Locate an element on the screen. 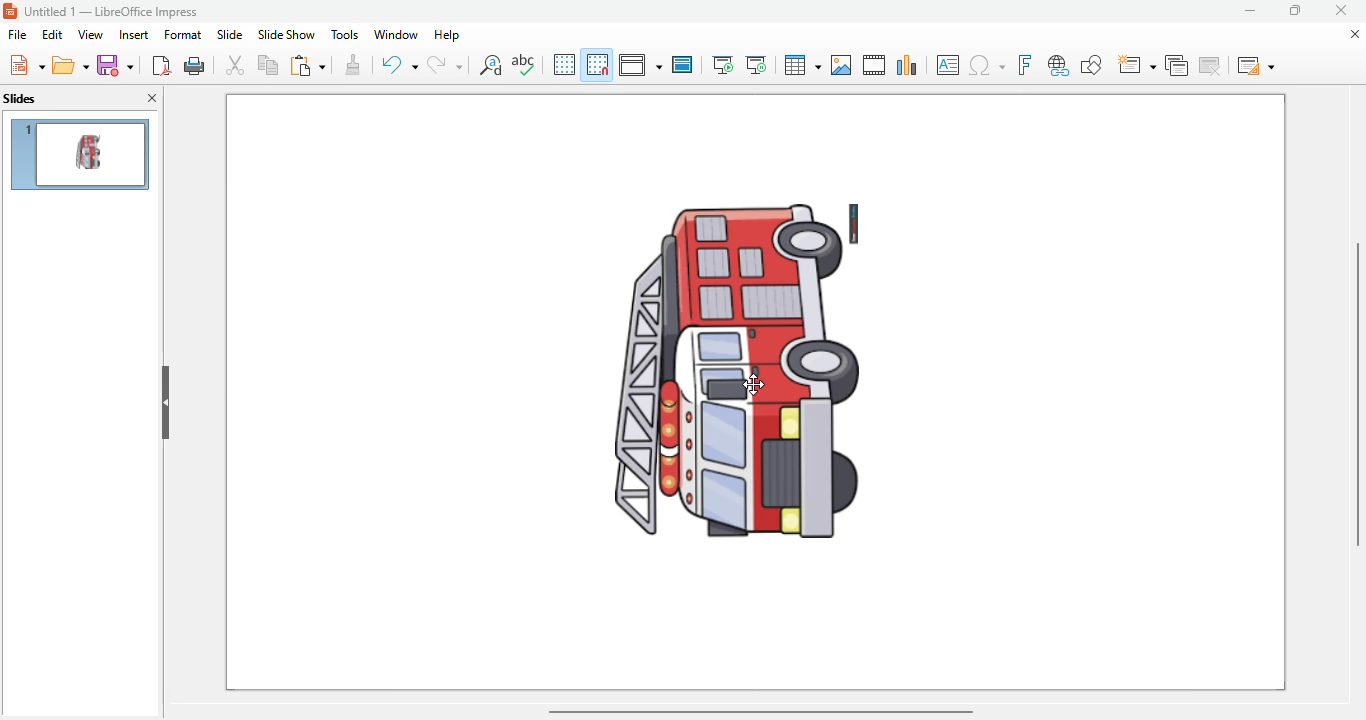 The width and height of the screenshot is (1366, 720). delete slide is located at coordinates (1210, 64).